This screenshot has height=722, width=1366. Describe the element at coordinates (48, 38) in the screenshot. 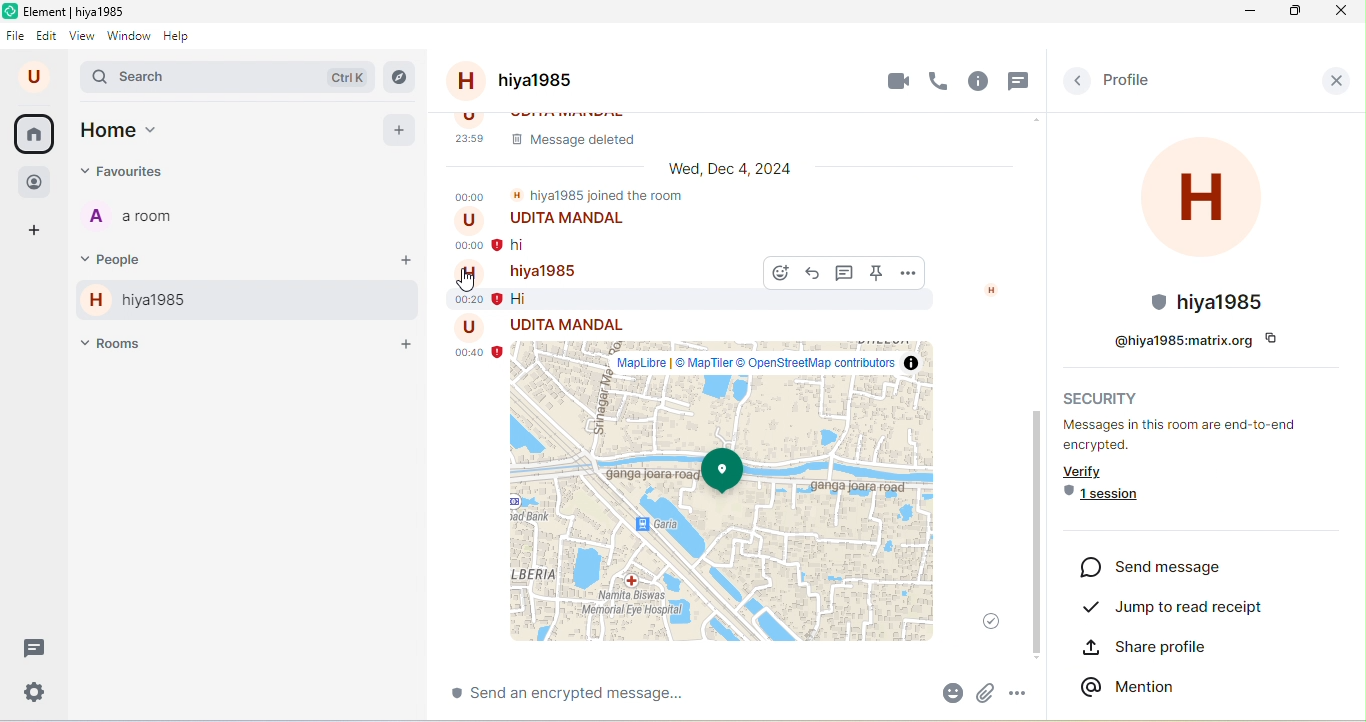

I see `edit` at that location.